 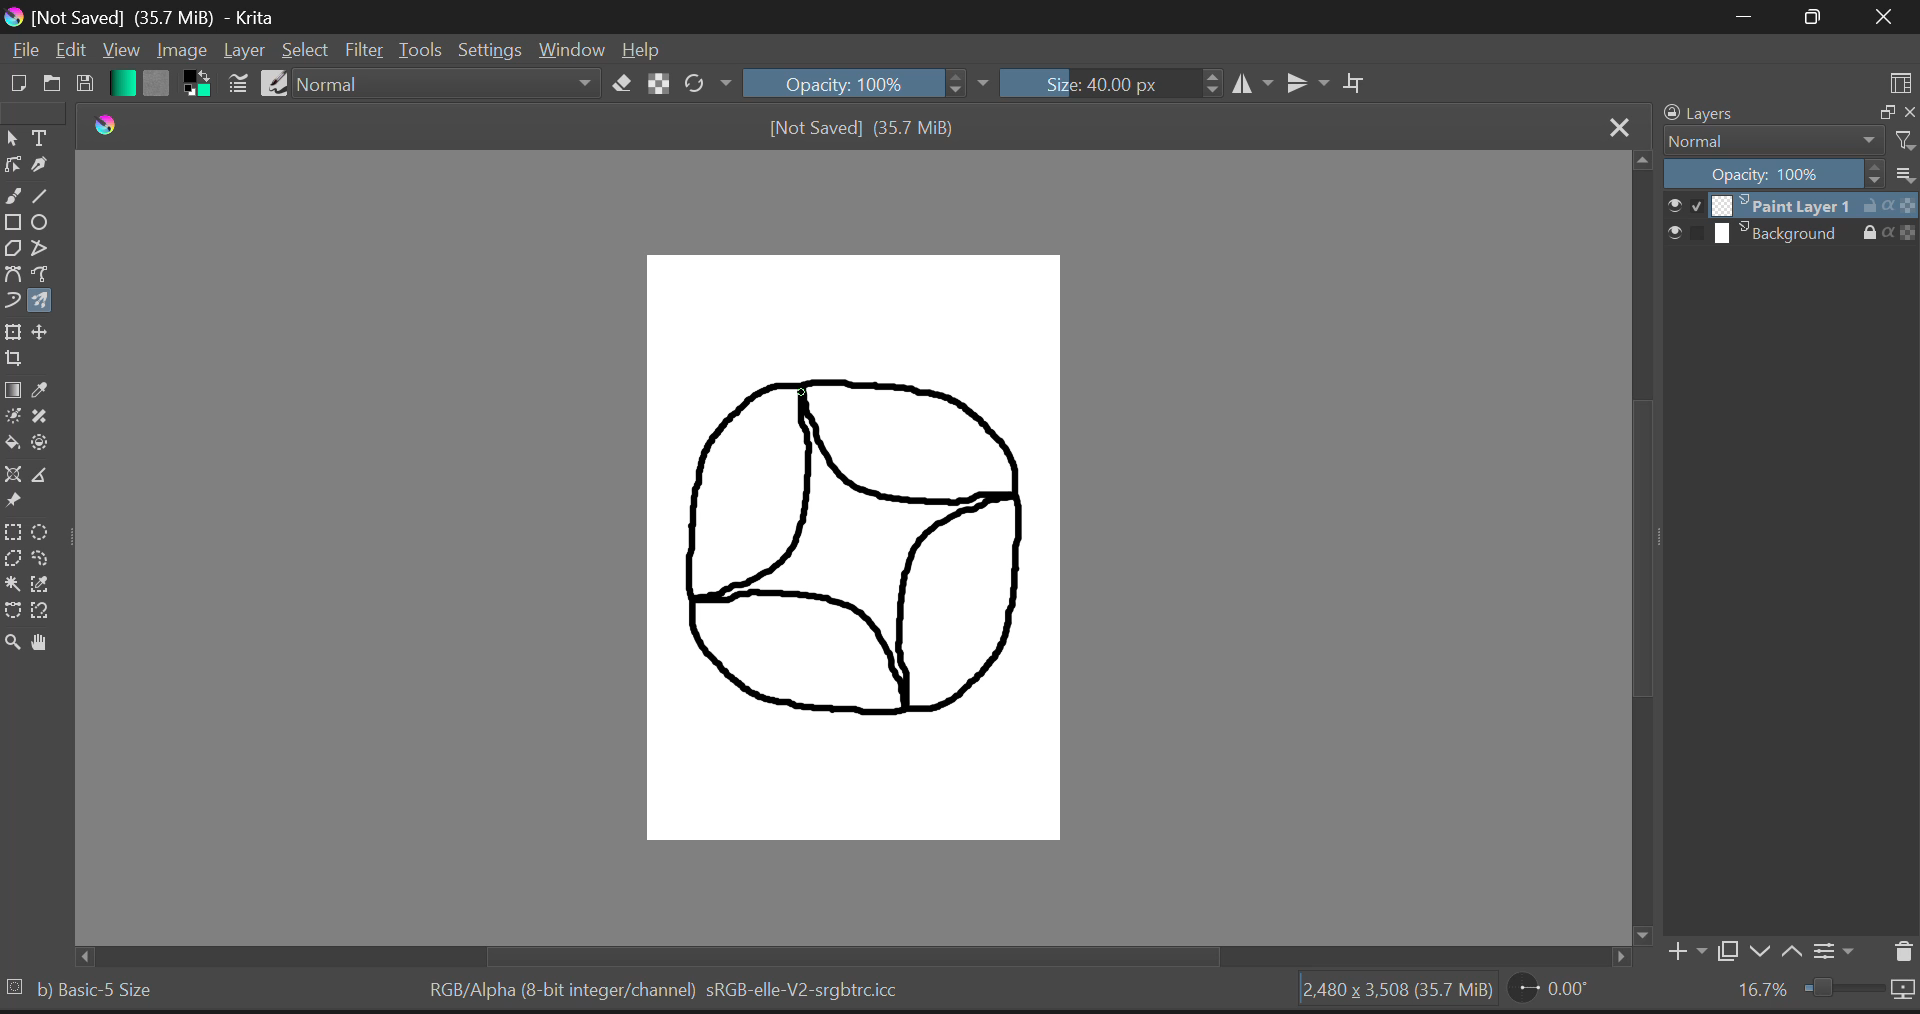 What do you see at coordinates (43, 445) in the screenshot?
I see `Enclose and Fill` at bounding box center [43, 445].